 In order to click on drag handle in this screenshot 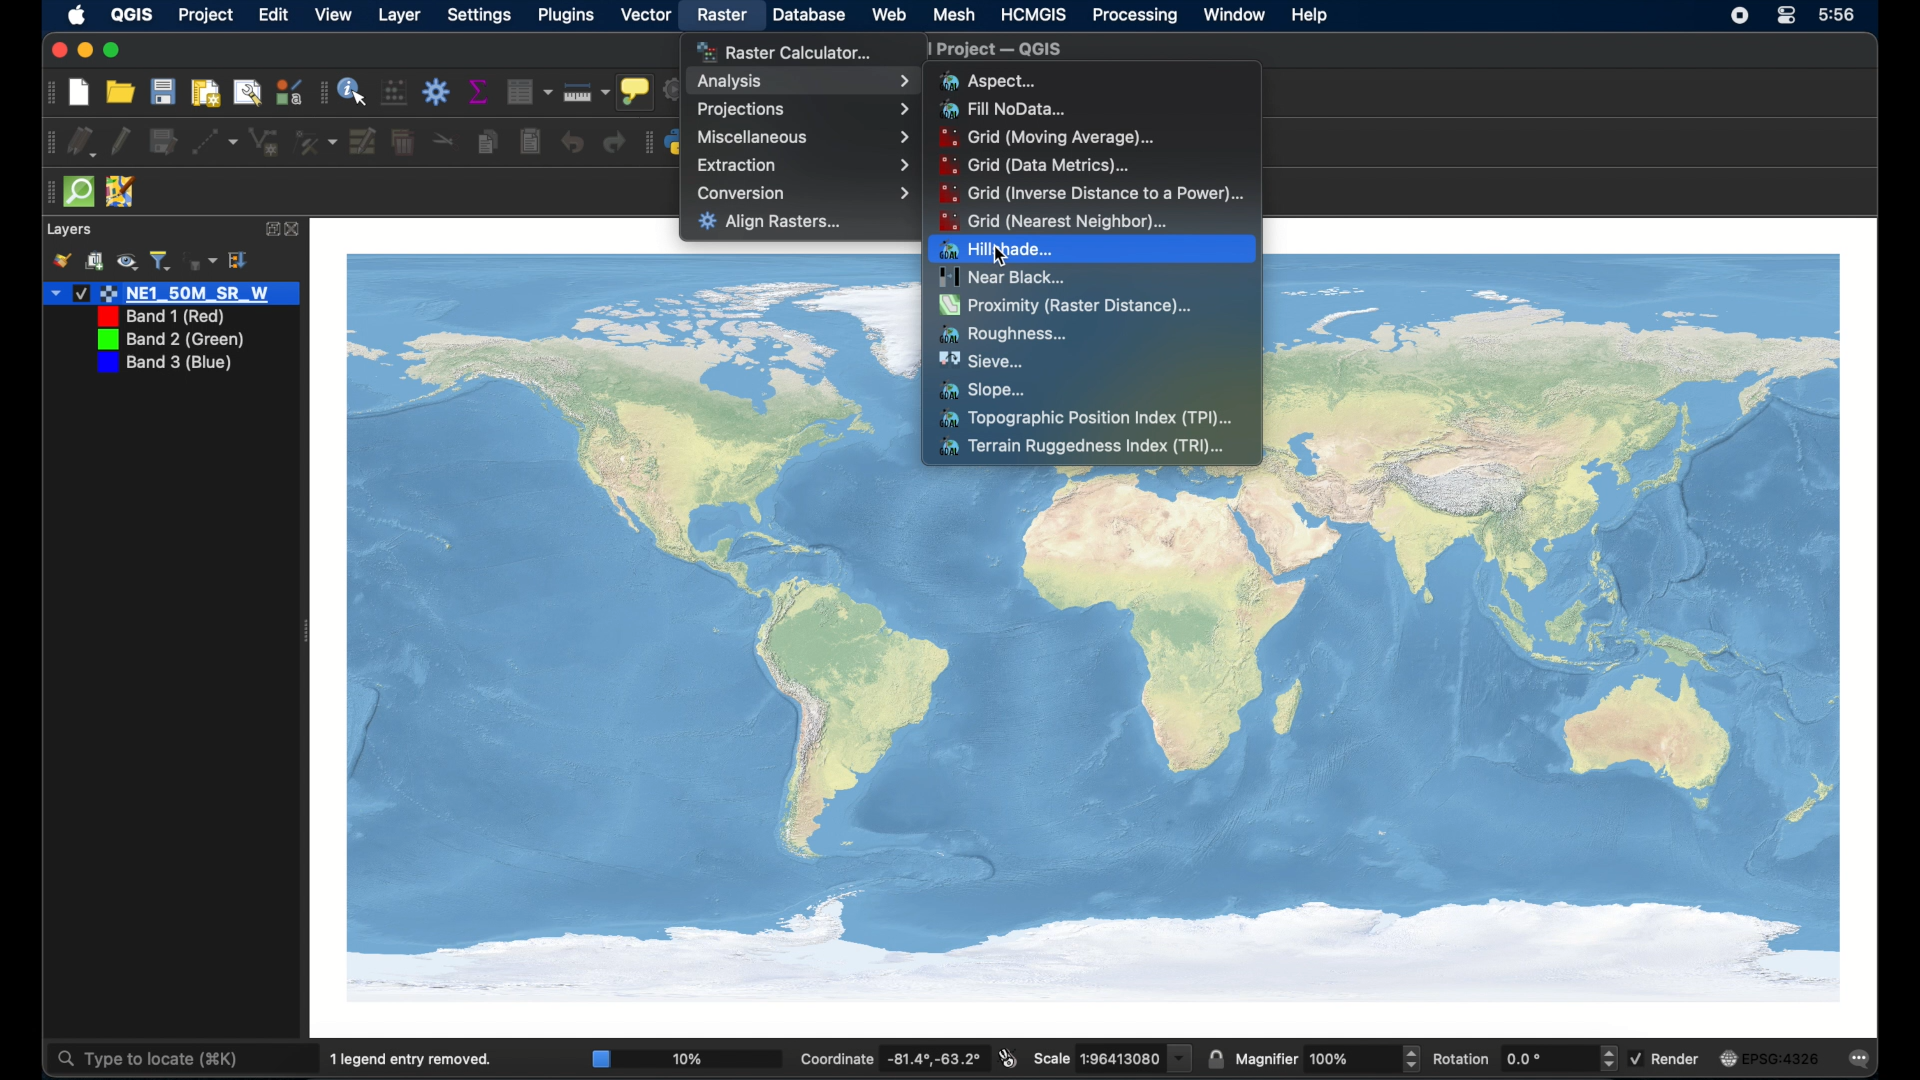, I will do `click(48, 142)`.